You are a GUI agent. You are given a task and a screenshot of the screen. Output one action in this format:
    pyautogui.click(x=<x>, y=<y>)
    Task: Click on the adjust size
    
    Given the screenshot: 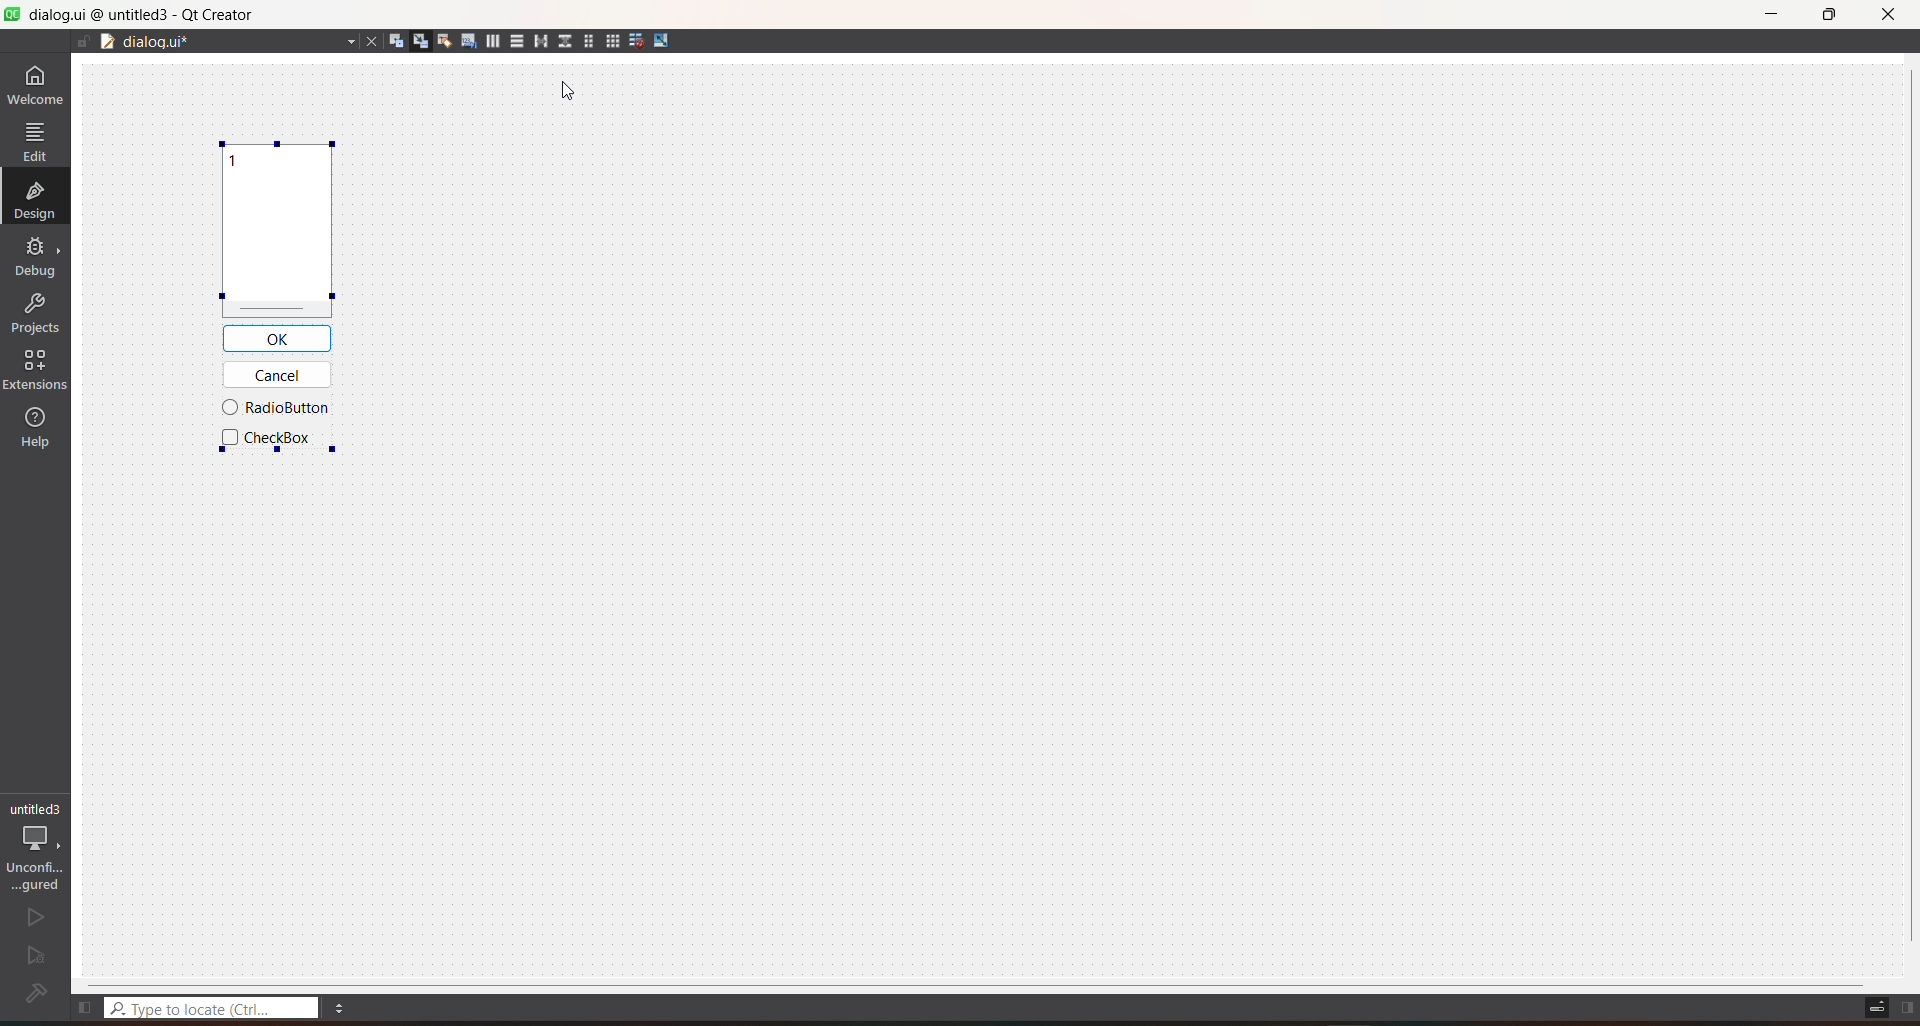 What is the action you would take?
    pyautogui.click(x=666, y=39)
    